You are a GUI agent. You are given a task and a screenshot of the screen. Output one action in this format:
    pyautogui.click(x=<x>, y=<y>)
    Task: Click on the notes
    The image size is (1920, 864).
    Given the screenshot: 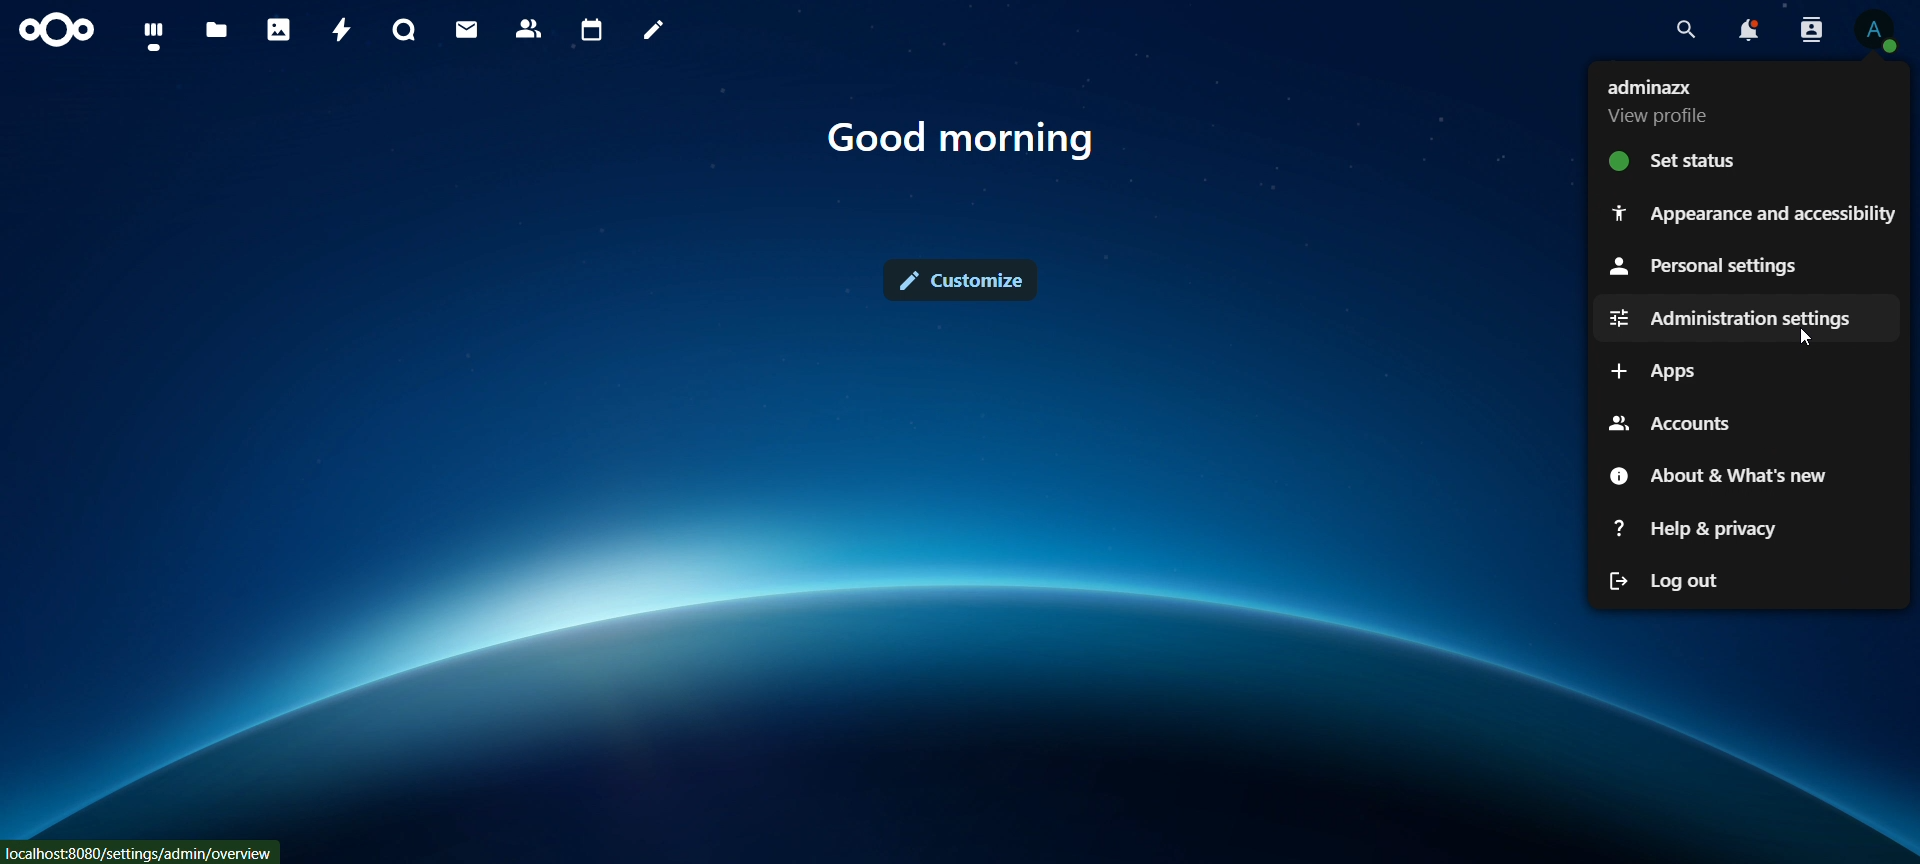 What is the action you would take?
    pyautogui.click(x=657, y=31)
    